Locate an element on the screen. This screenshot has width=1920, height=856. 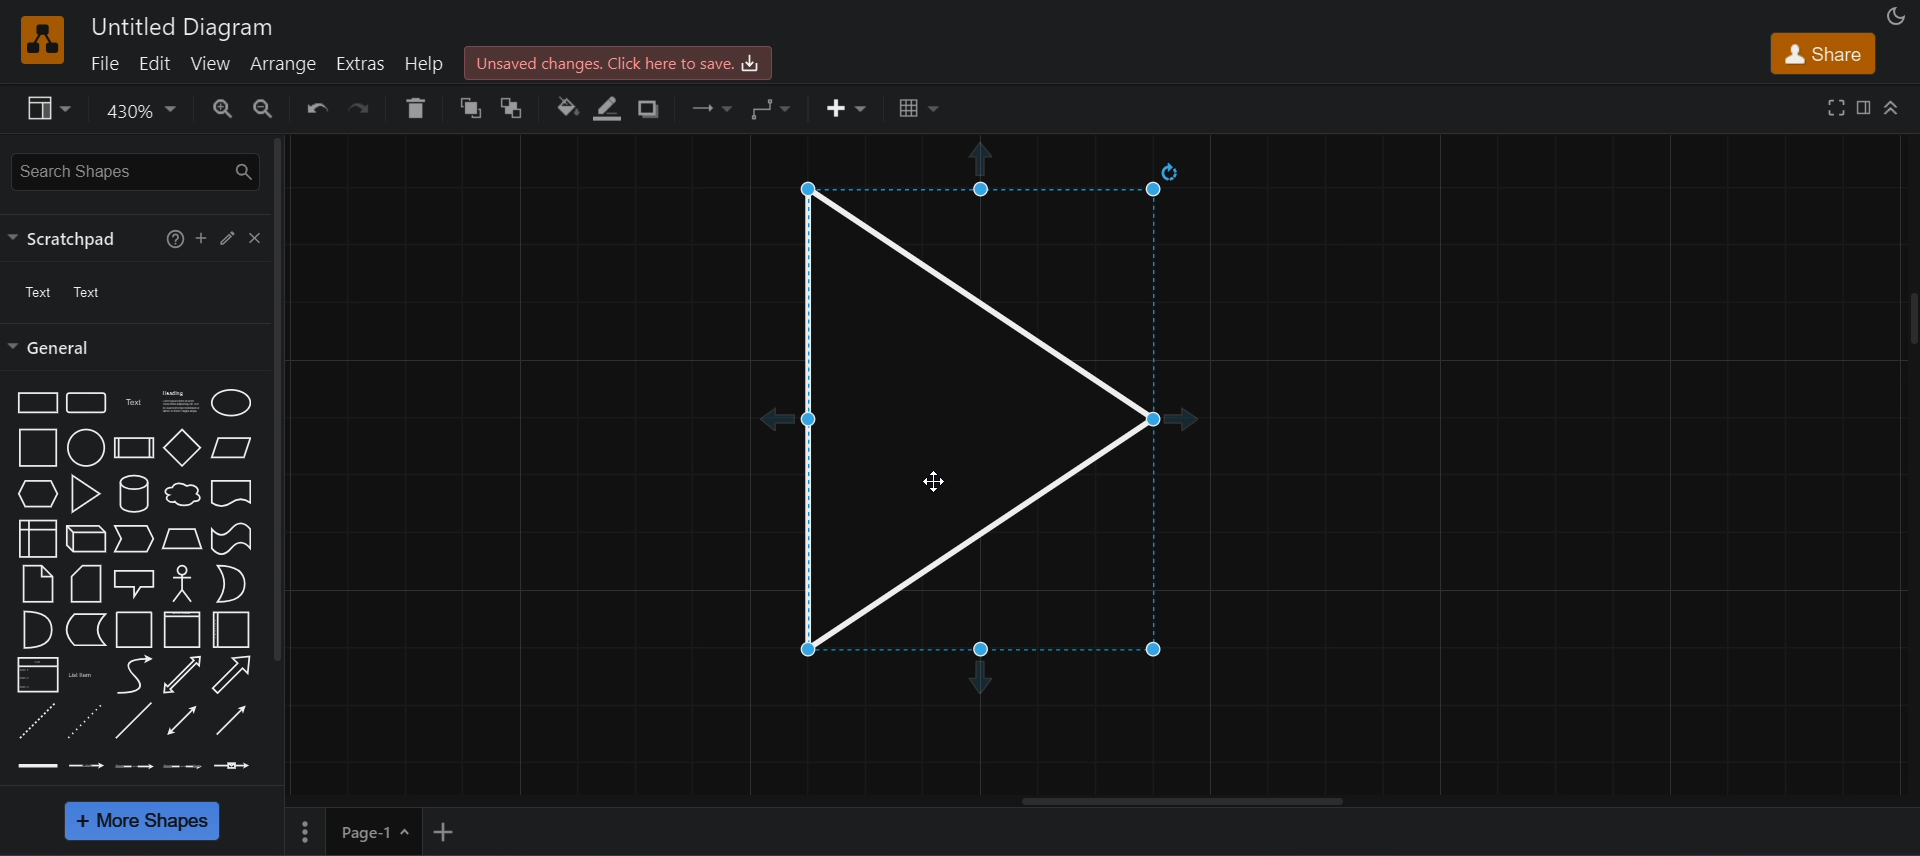
Collapse/Expand is located at coordinates (1892, 107).